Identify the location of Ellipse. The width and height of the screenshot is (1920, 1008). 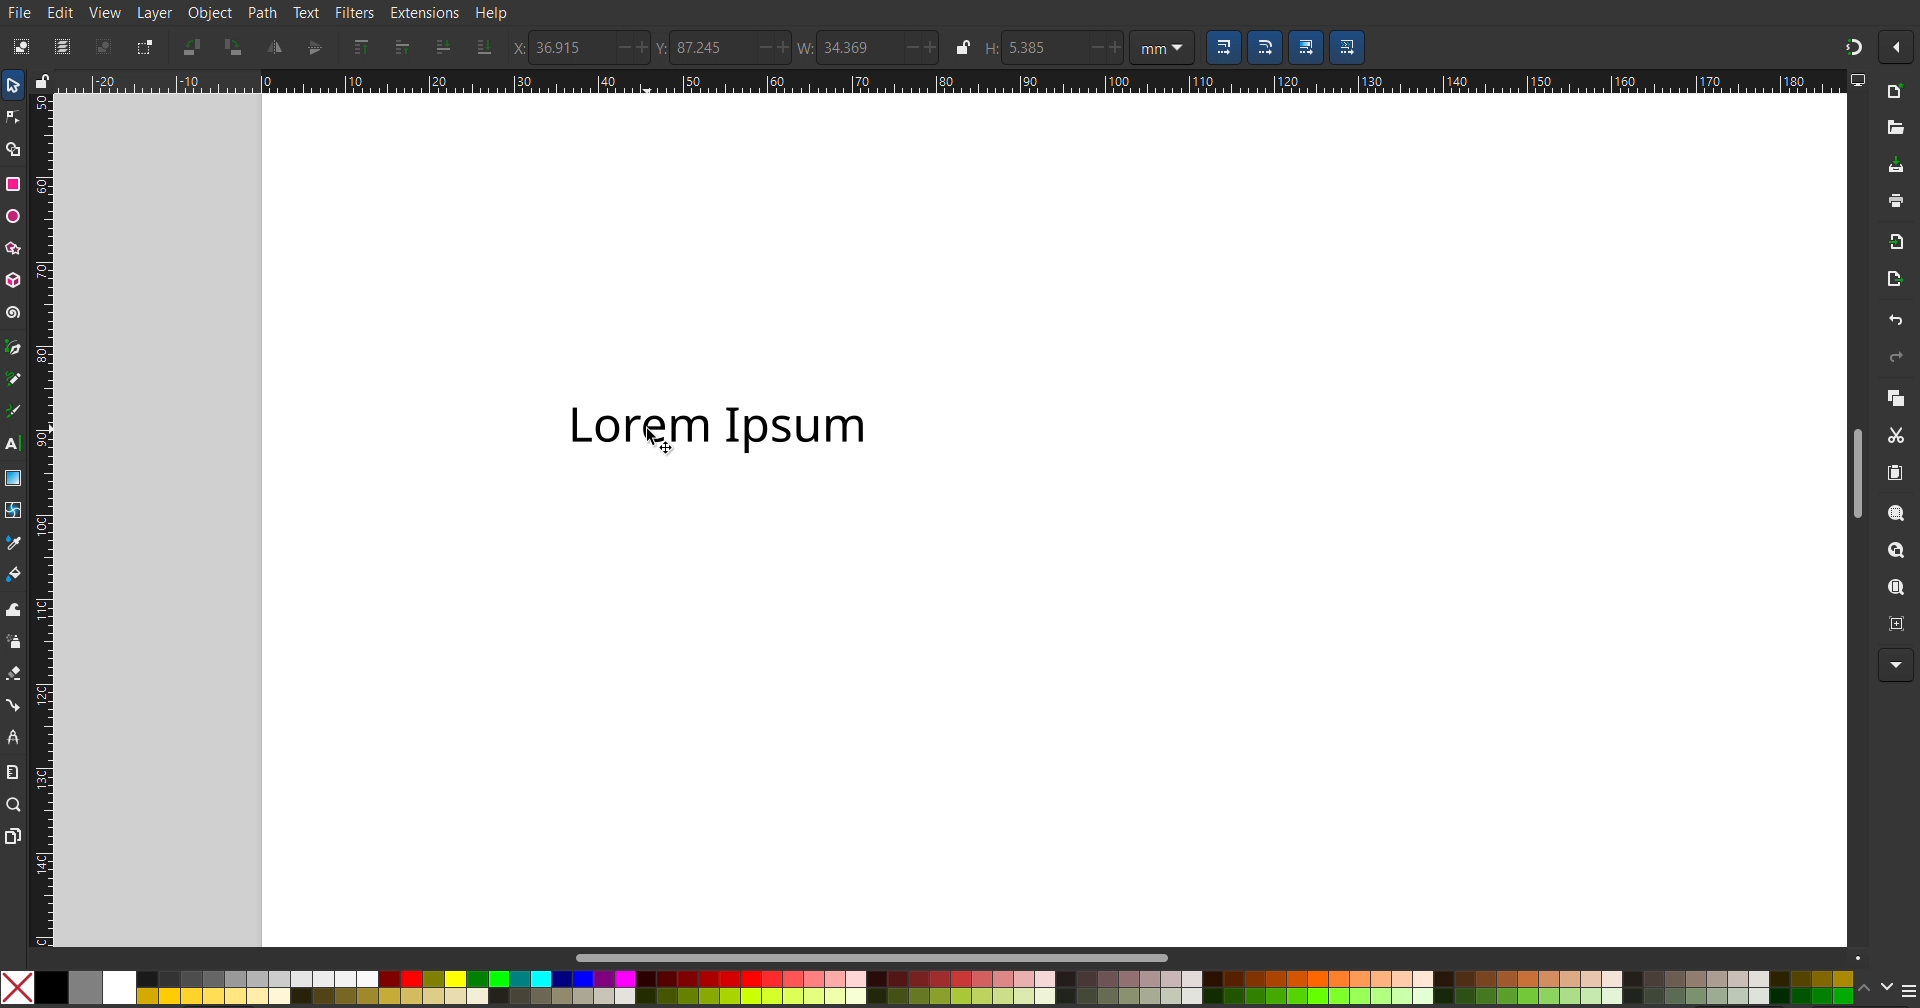
(14, 218).